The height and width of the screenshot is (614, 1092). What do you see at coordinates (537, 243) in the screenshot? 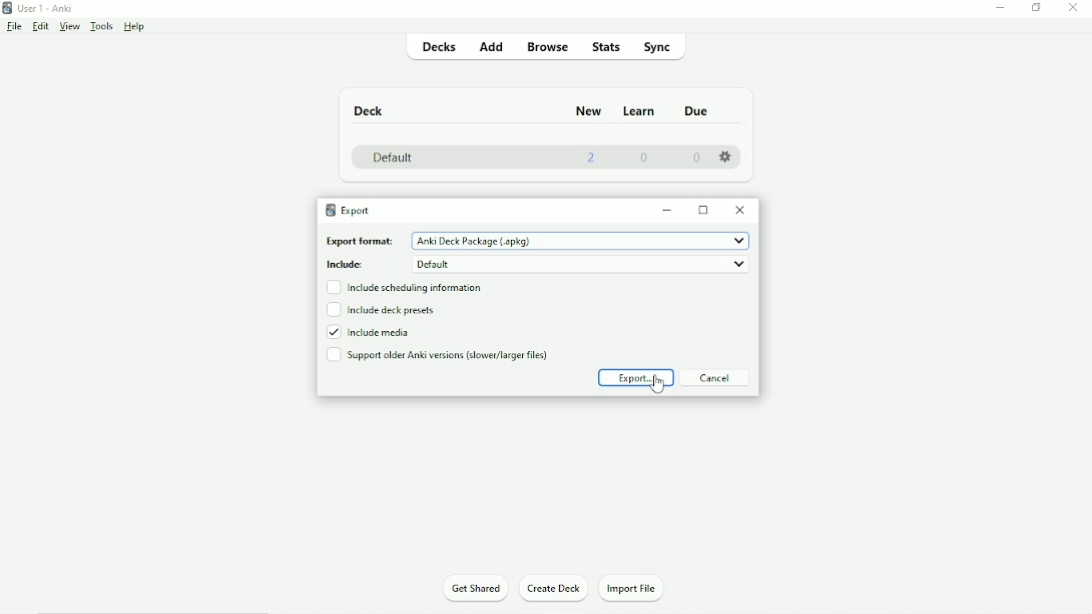
I see `Export format` at bounding box center [537, 243].